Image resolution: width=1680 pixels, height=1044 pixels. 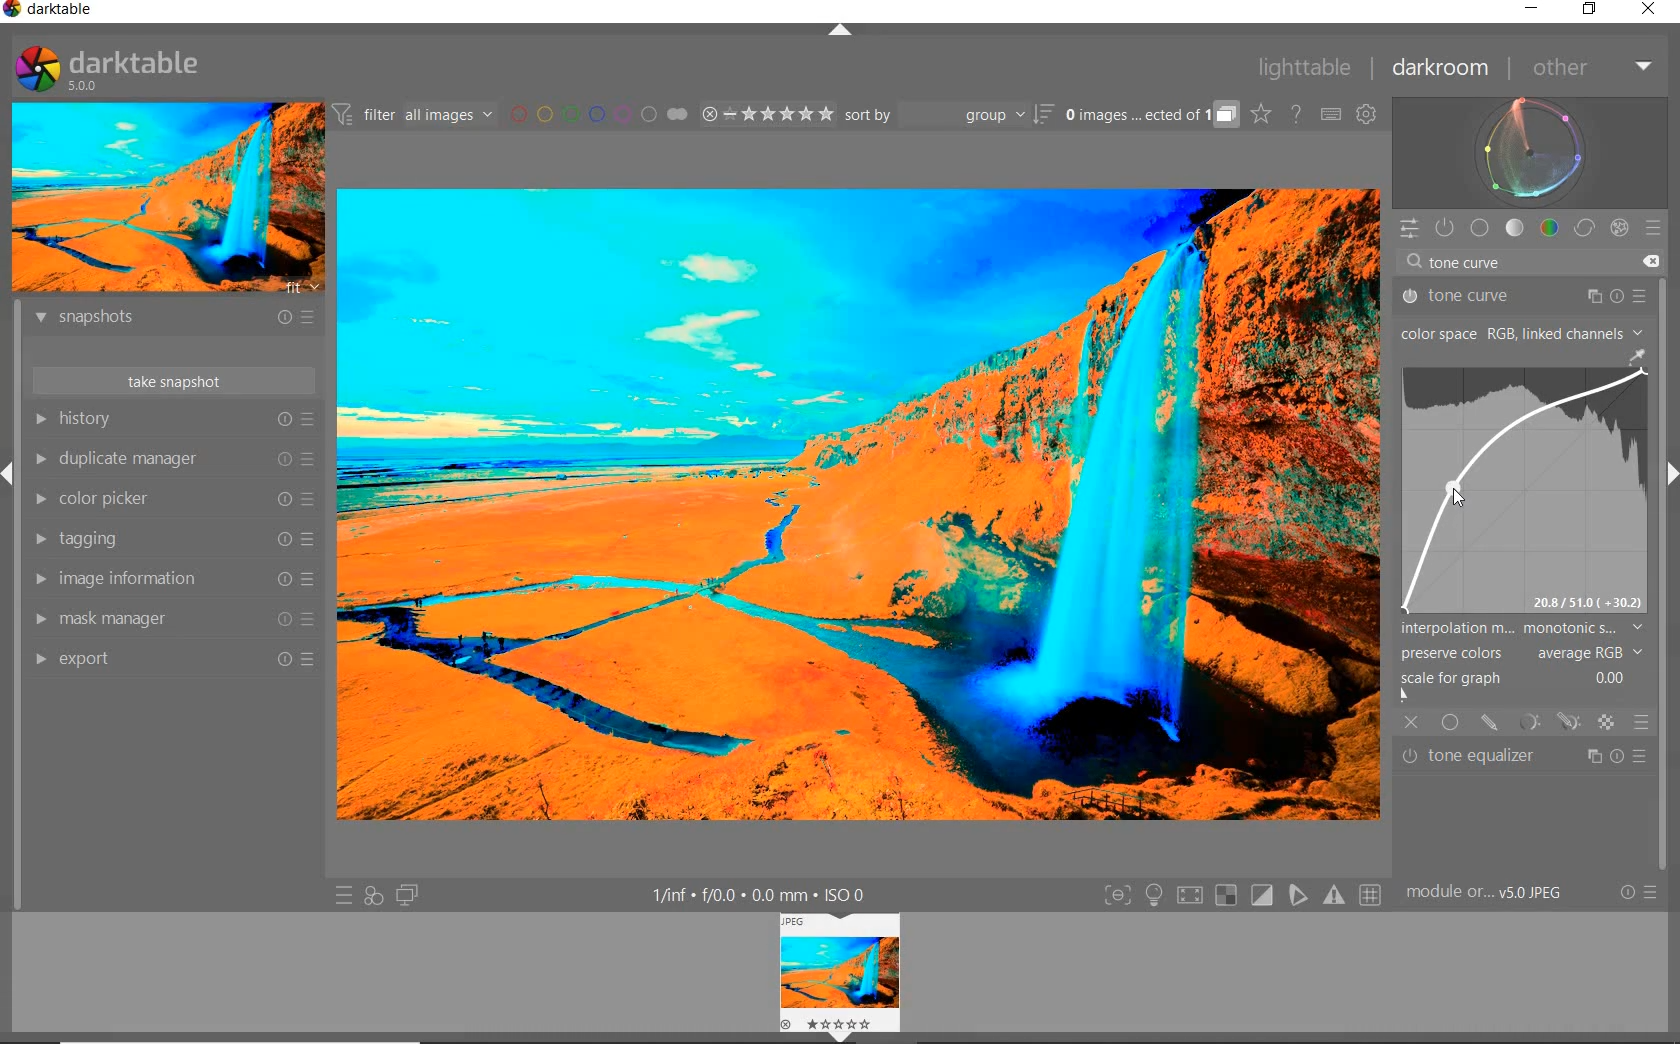 I want to click on QUICK ACCESS TO PRESET, so click(x=343, y=894).